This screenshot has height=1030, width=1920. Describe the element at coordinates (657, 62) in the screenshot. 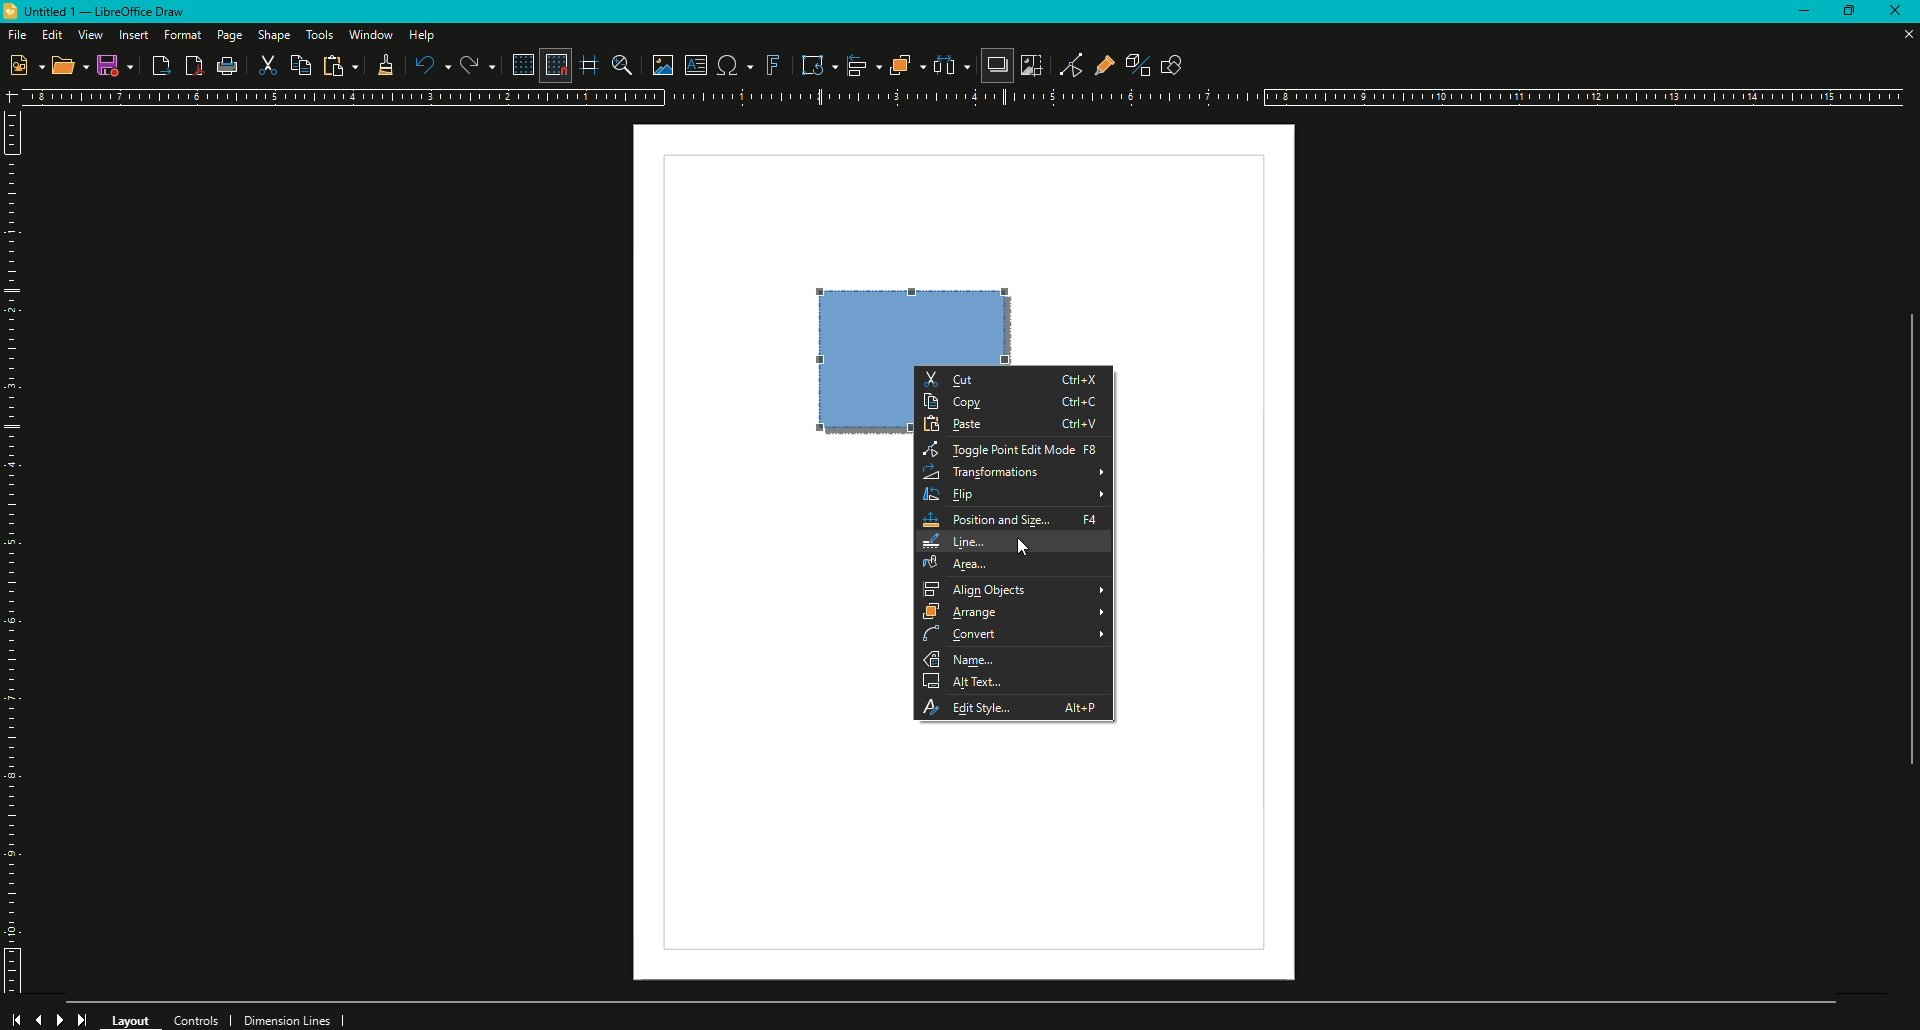

I see `Insert Image` at that location.